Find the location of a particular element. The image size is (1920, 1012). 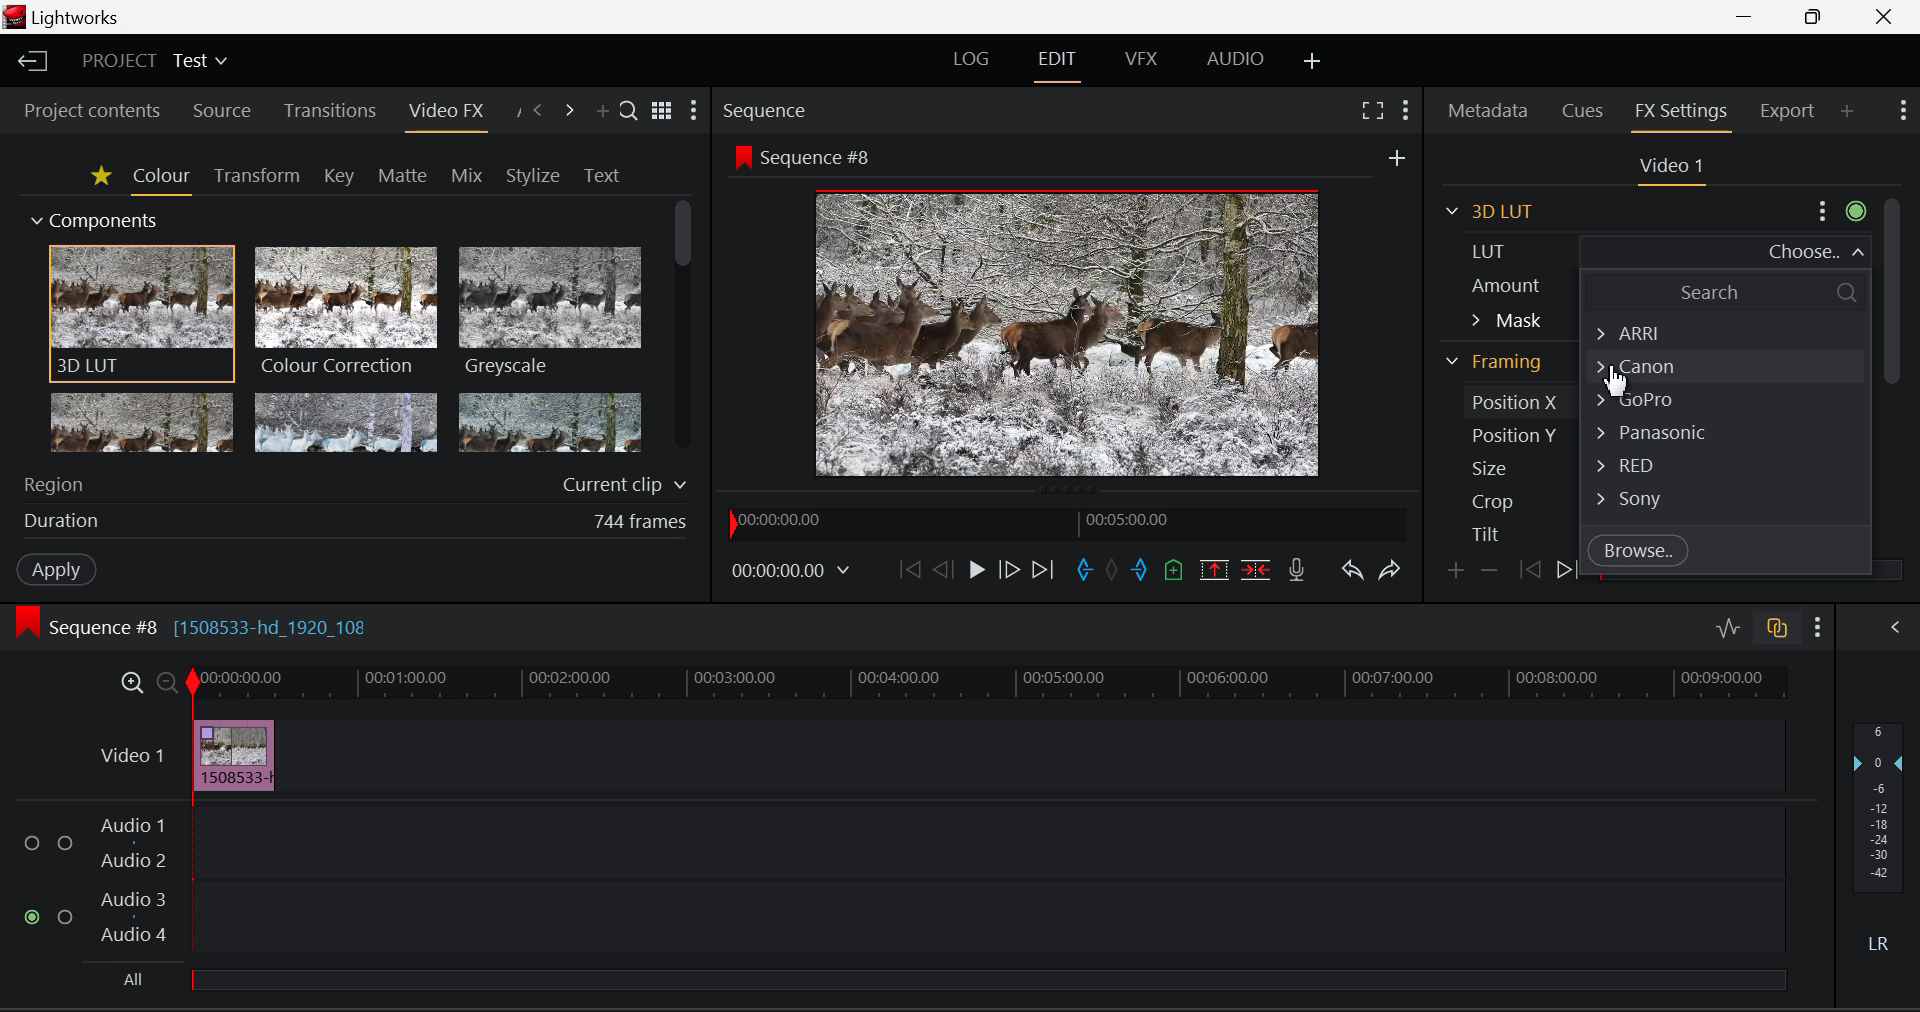

Scroll Bar is located at coordinates (1895, 367).